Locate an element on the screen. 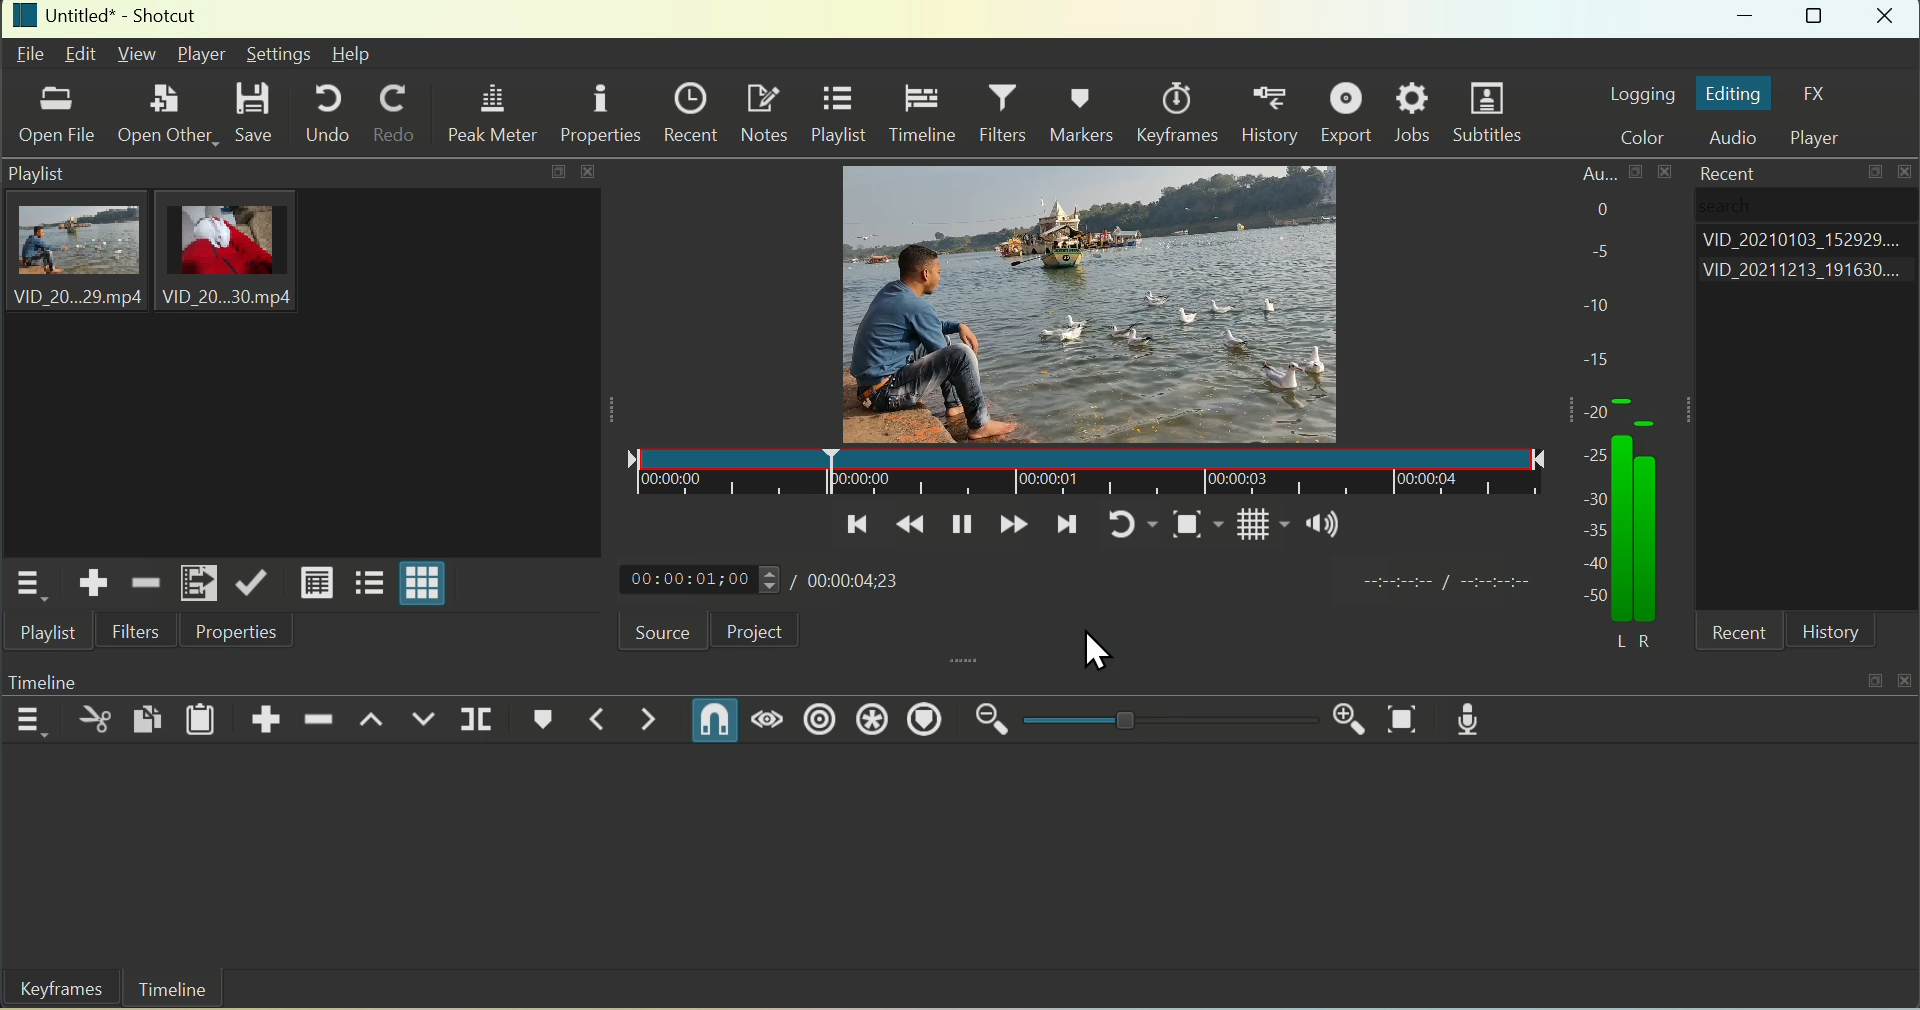 Image resolution: width=1920 pixels, height=1010 pixels. Search is located at coordinates (1755, 208).